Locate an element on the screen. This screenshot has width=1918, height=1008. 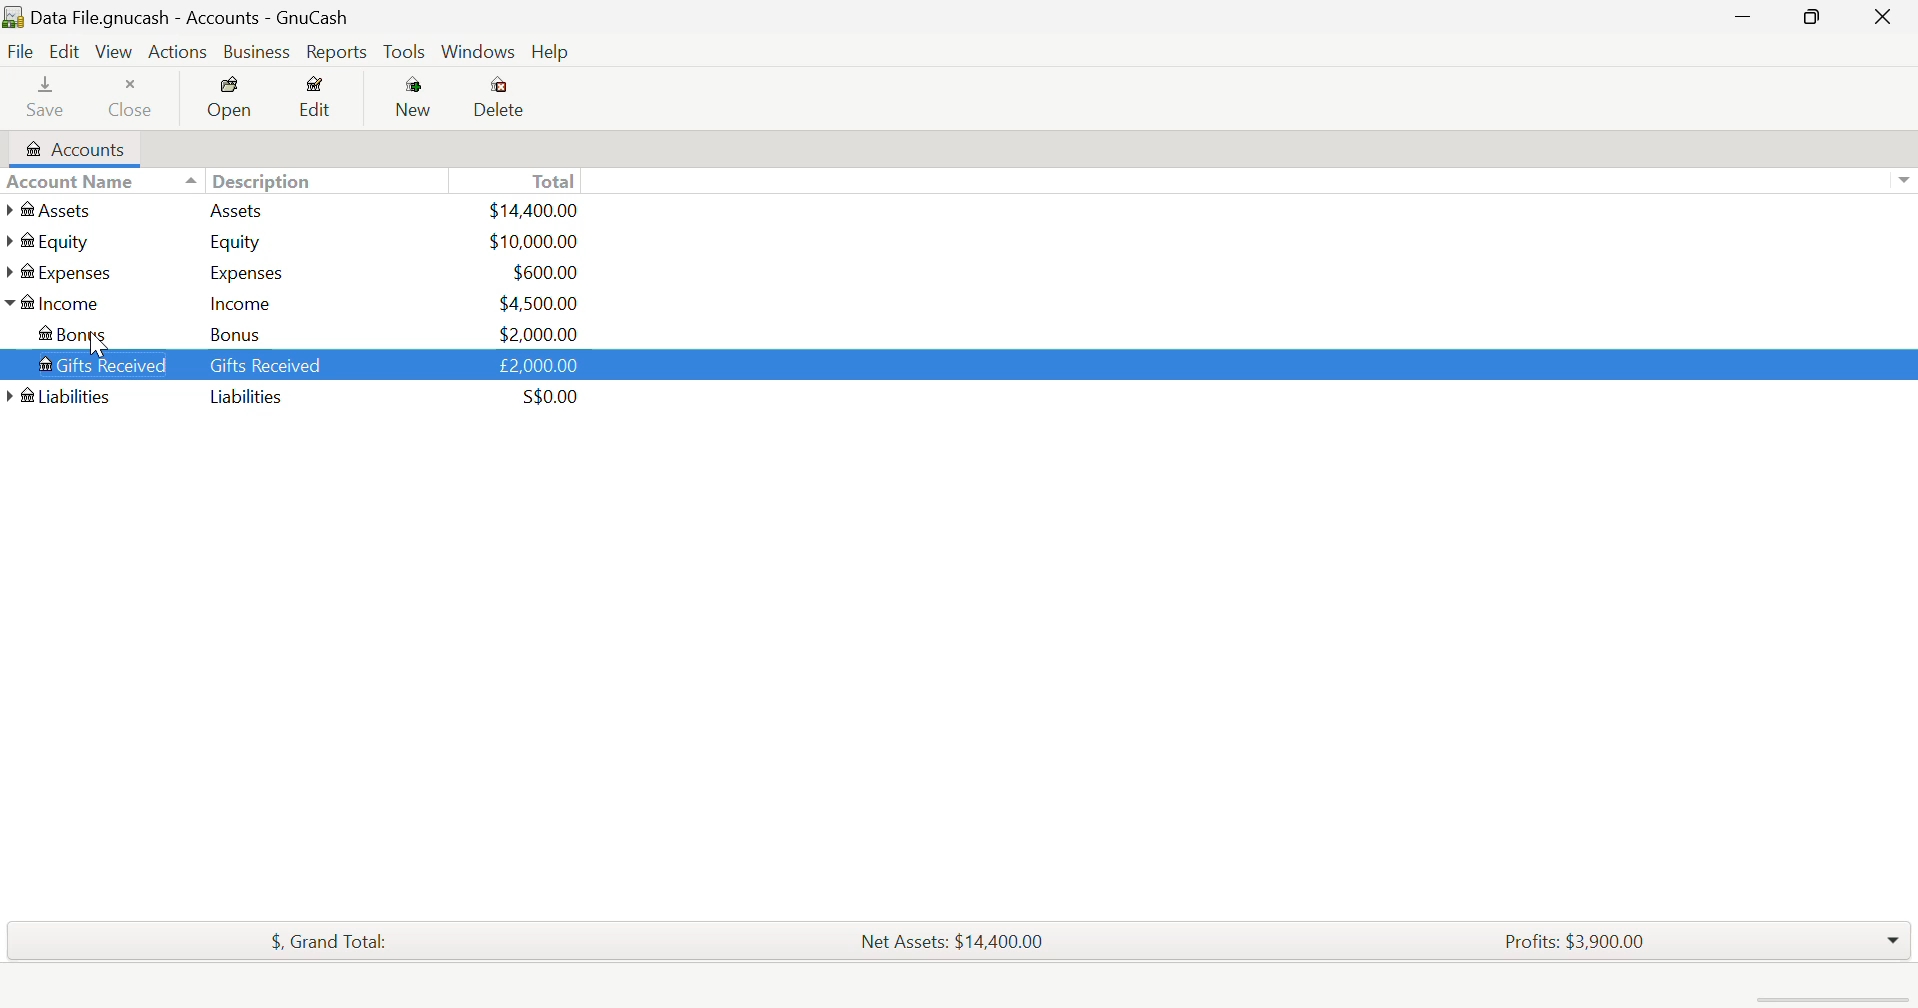
Gifts Received is located at coordinates (267, 366).